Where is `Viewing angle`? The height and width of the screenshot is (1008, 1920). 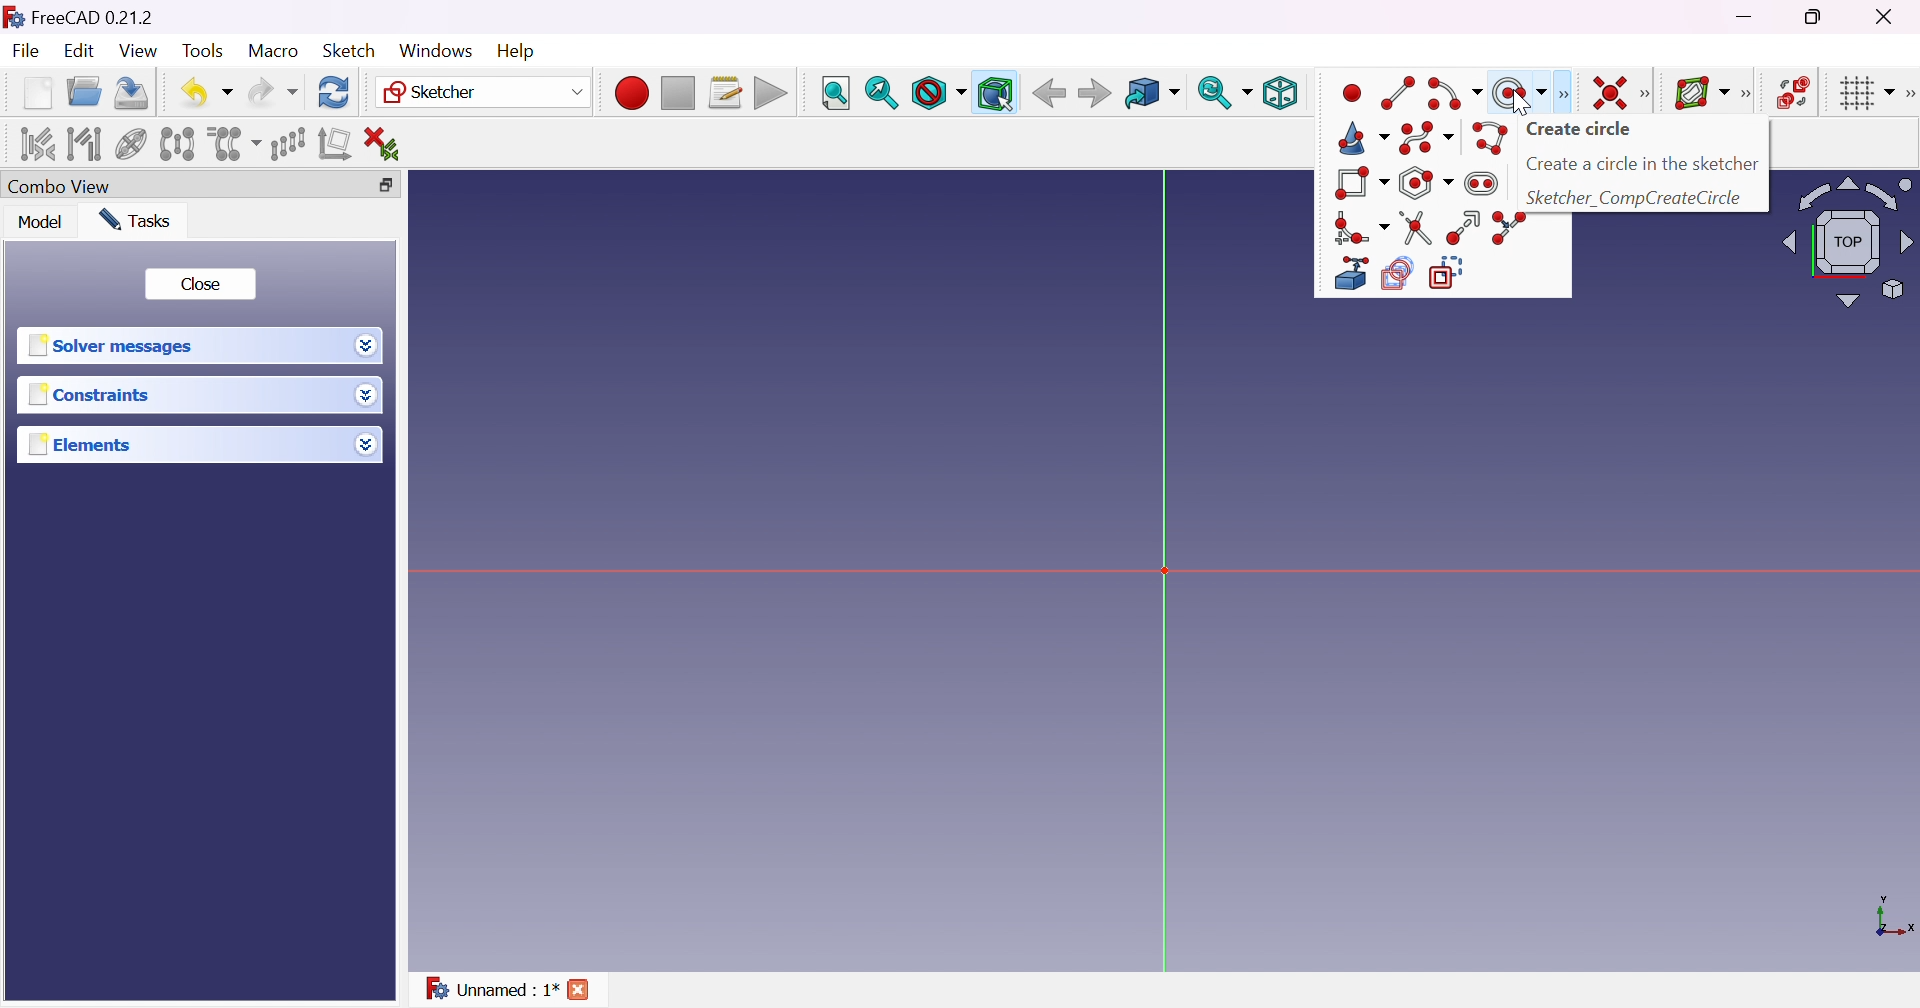 Viewing angle is located at coordinates (1848, 241).